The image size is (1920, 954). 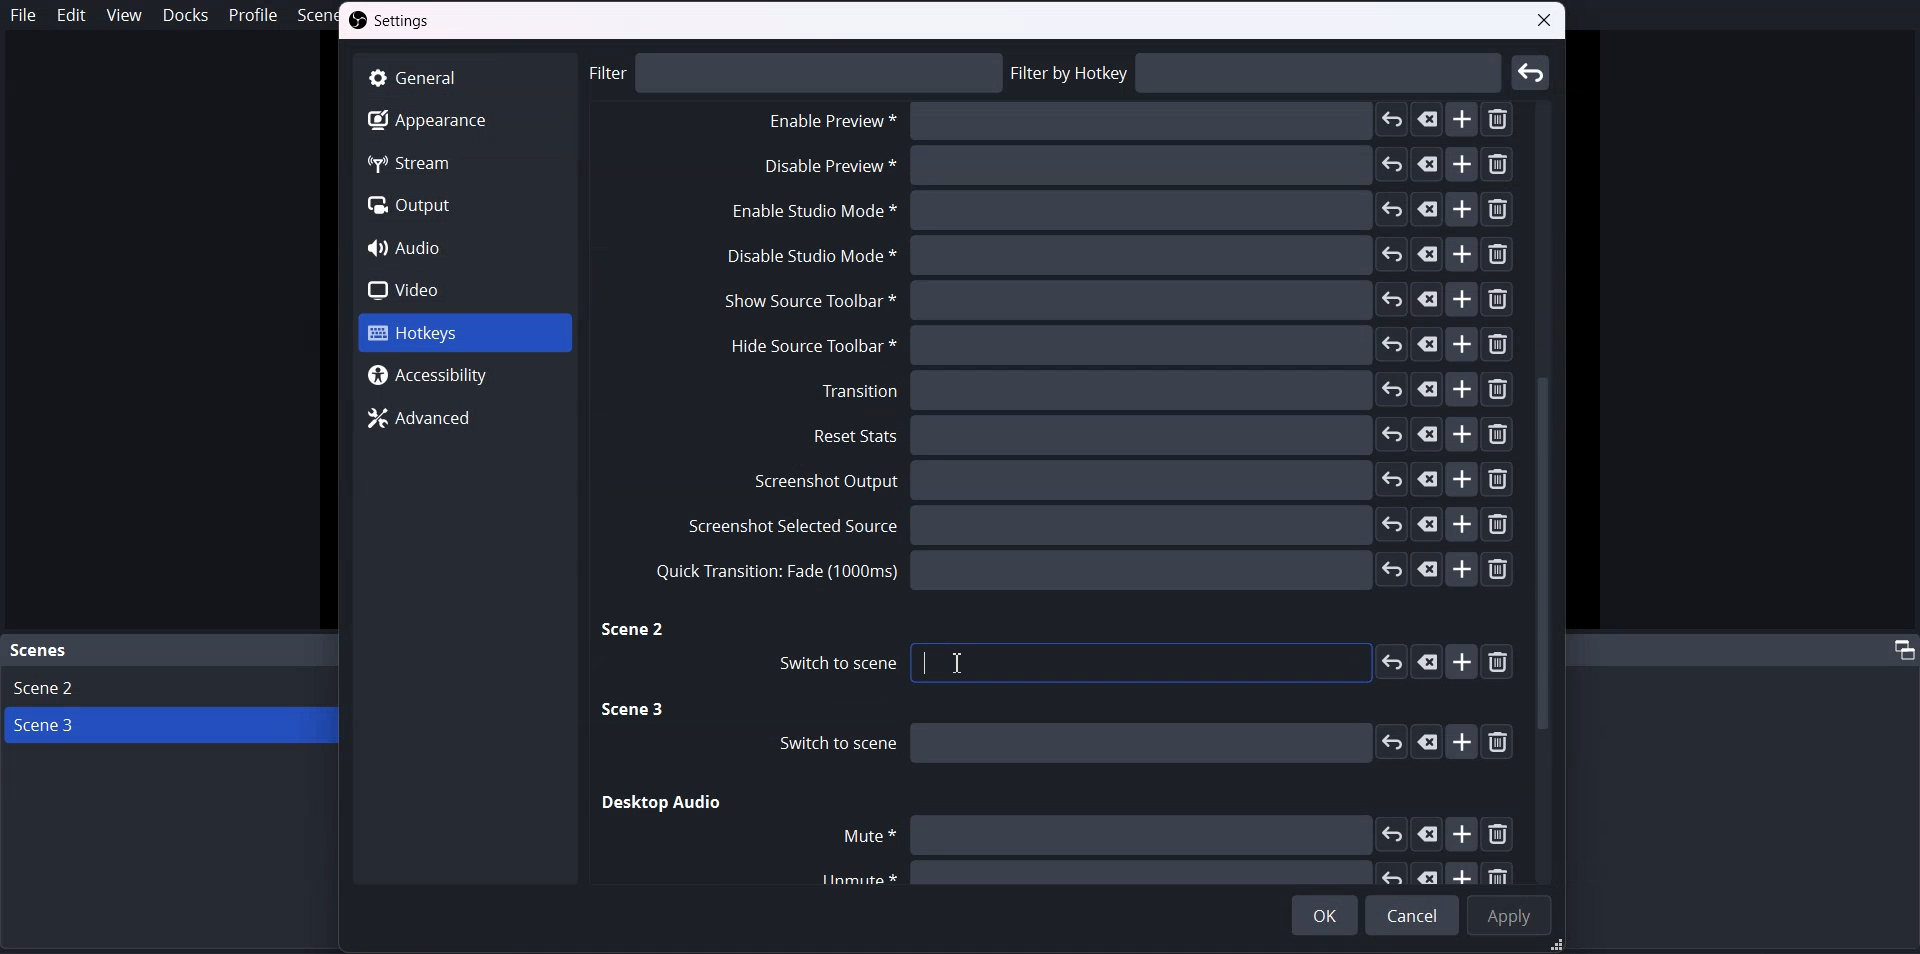 What do you see at coordinates (1111, 345) in the screenshot?
I see `Hide source toolbar` at bounding box center [1111, 345].